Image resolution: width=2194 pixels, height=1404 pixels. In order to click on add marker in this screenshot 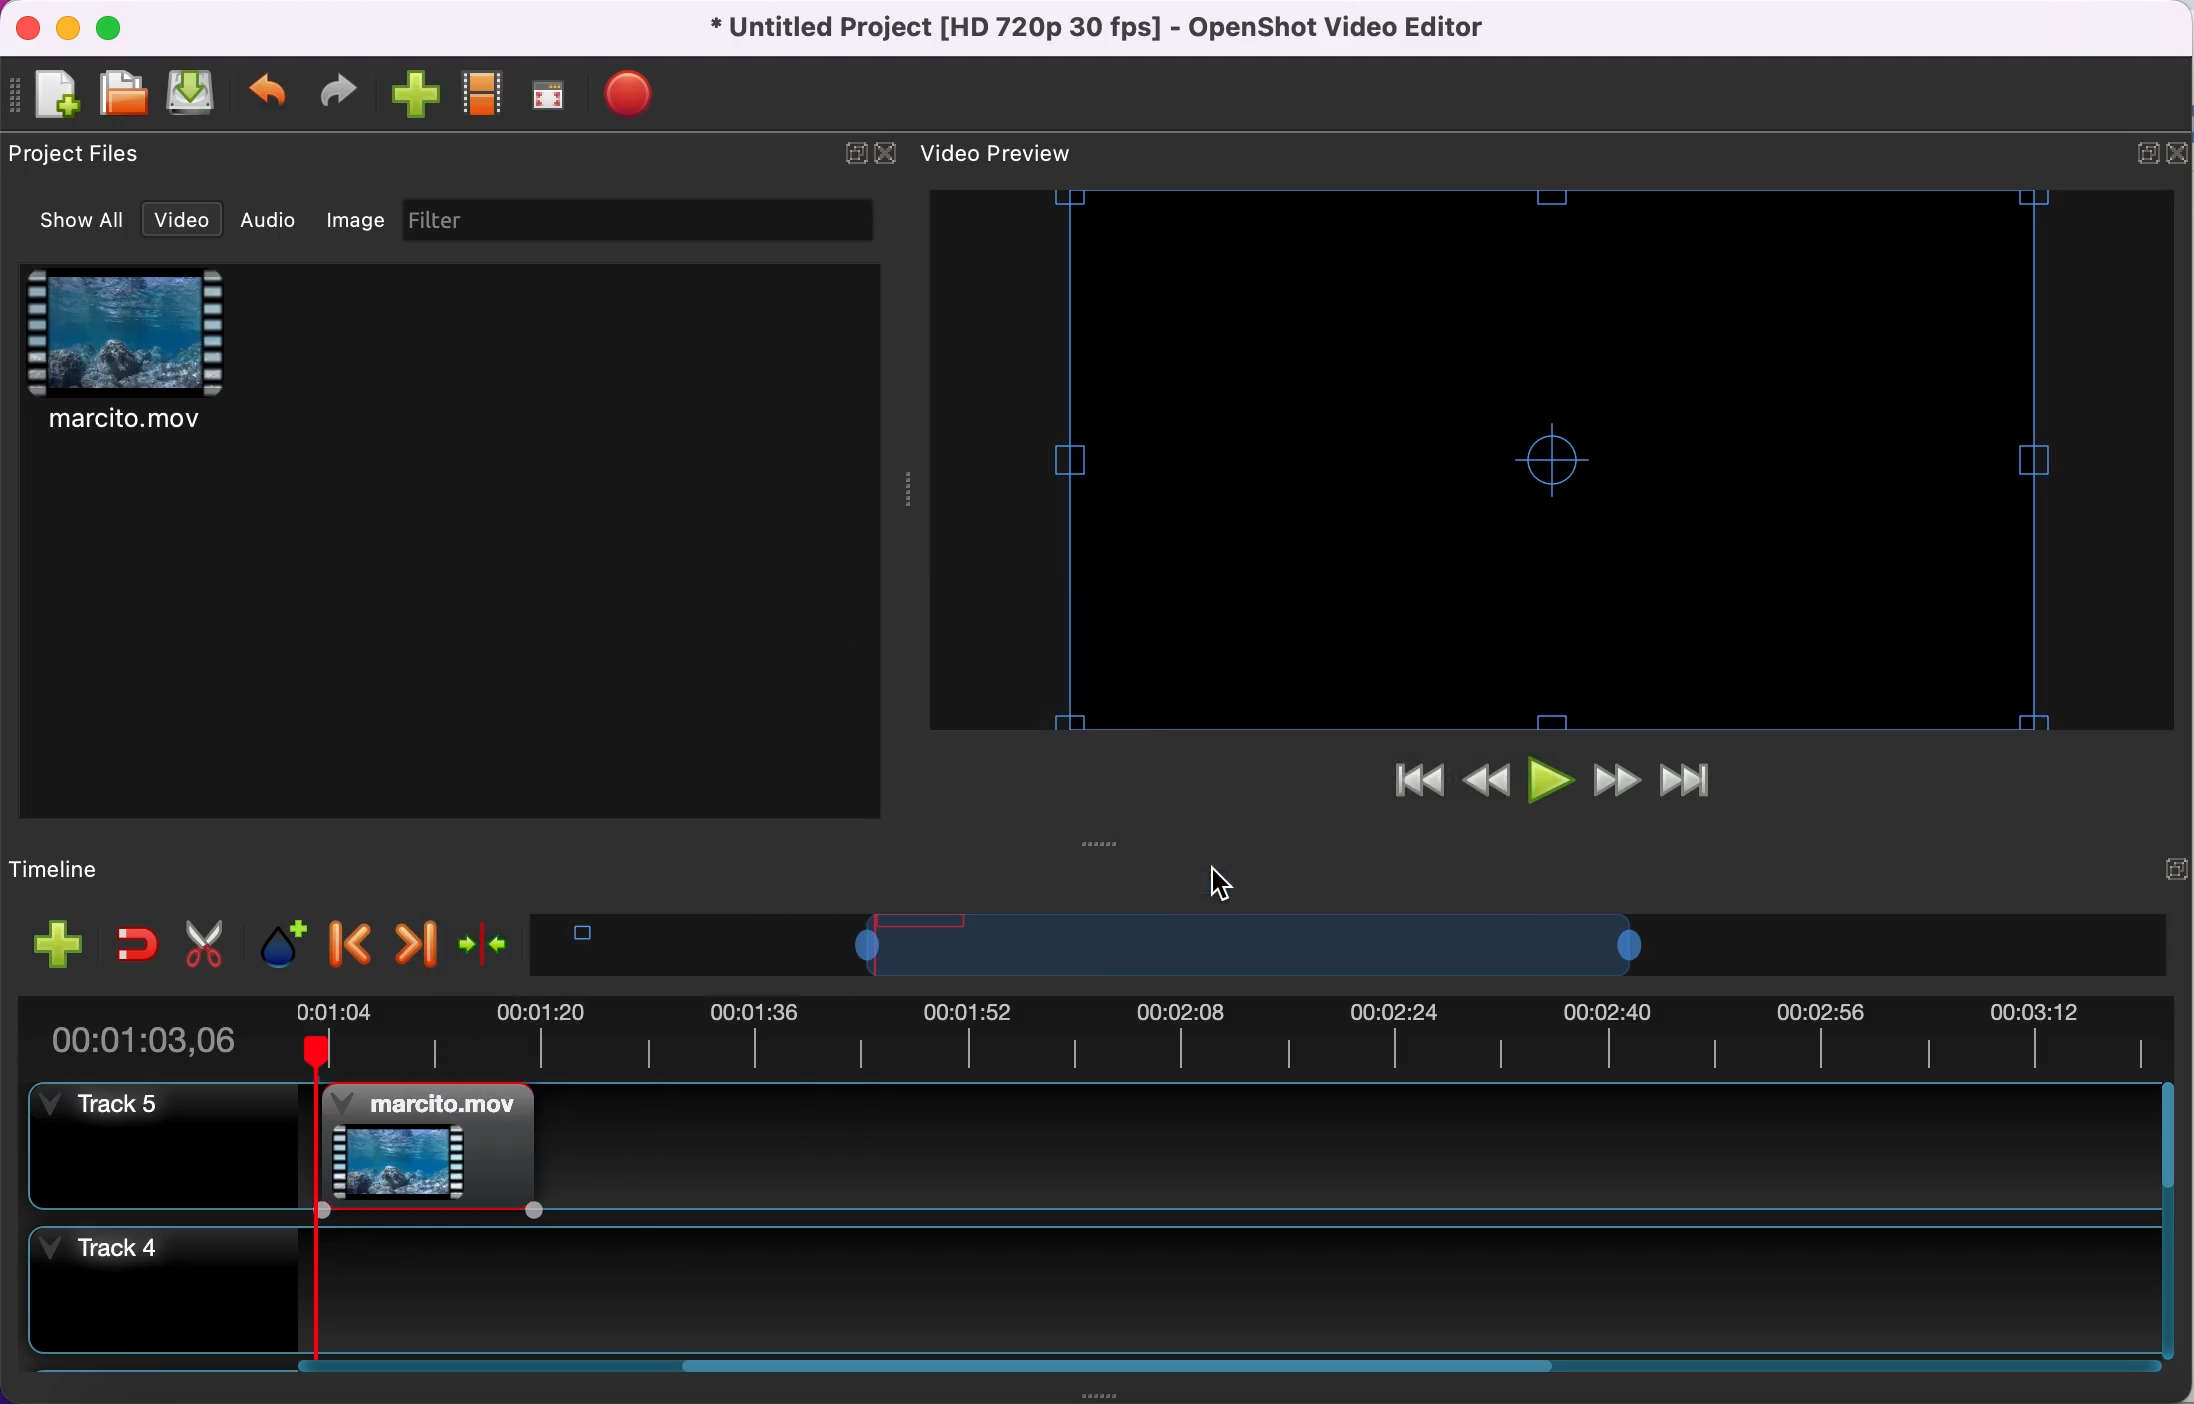, I will do `click(277, 943)`.